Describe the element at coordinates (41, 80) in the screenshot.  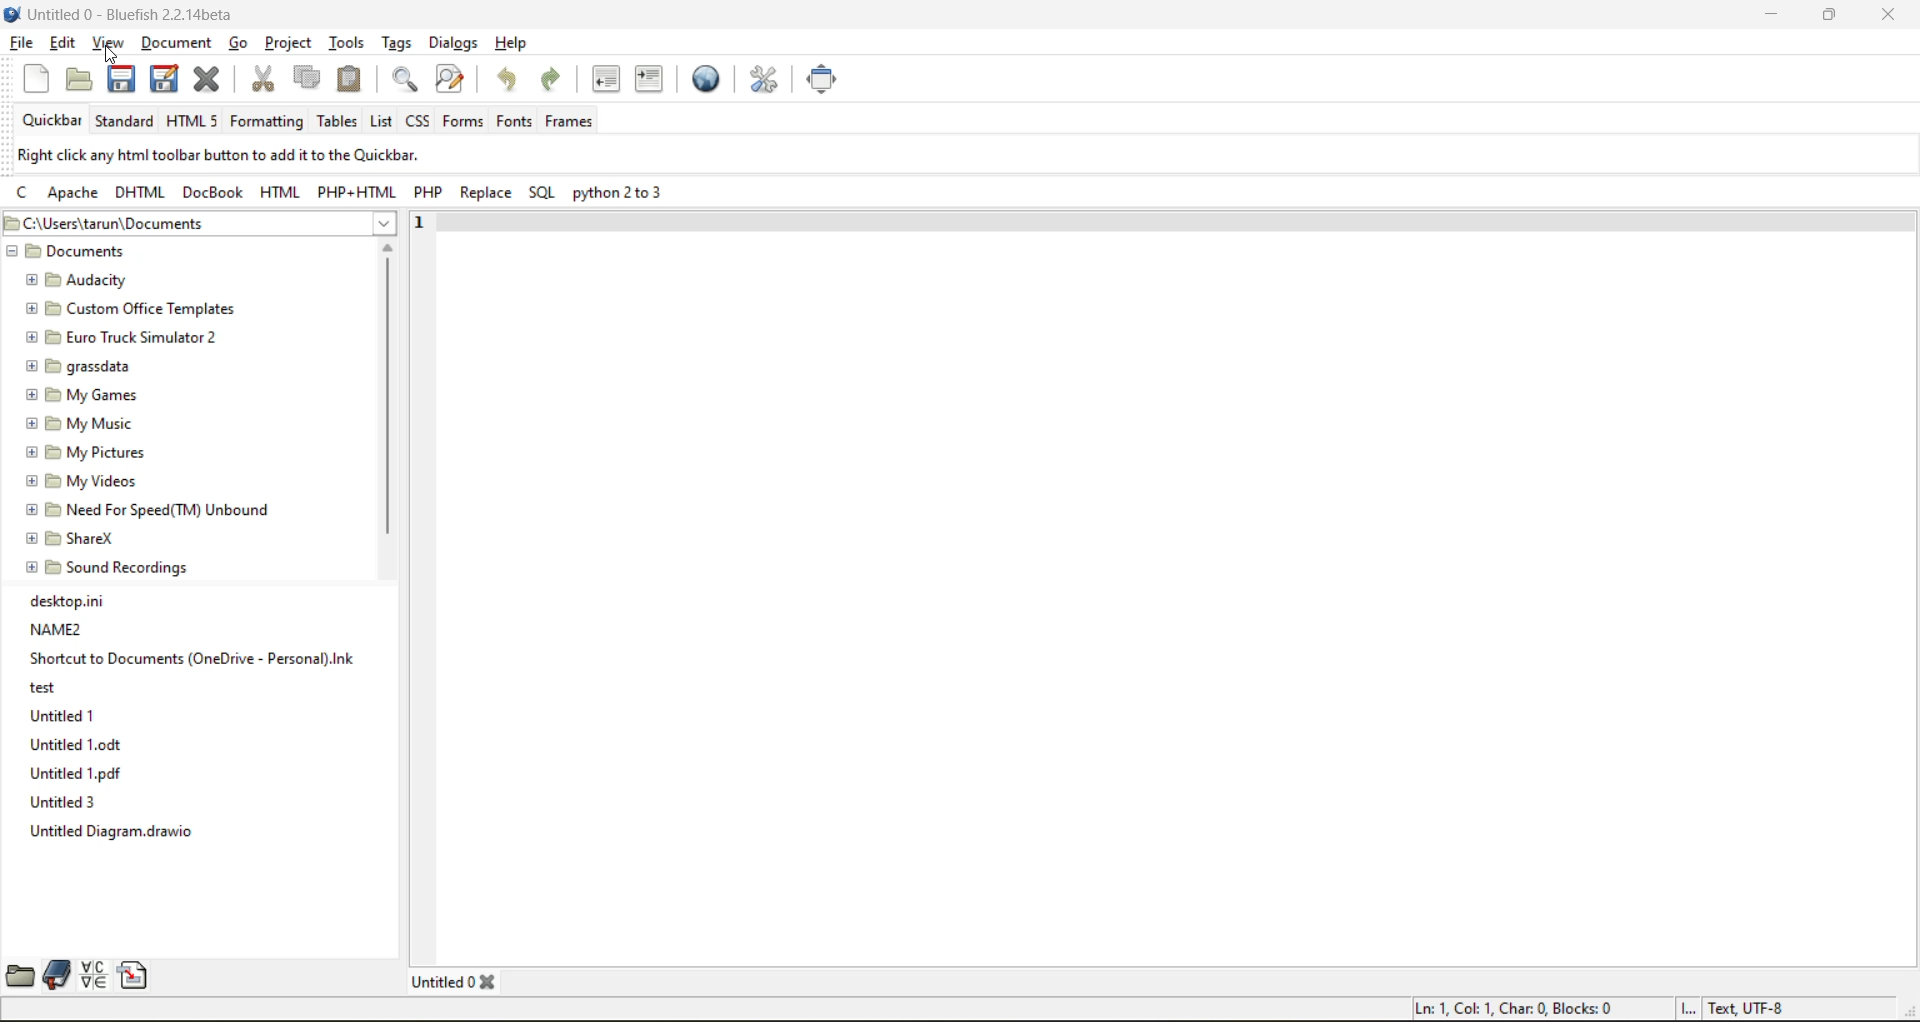
I see `new` at that location.